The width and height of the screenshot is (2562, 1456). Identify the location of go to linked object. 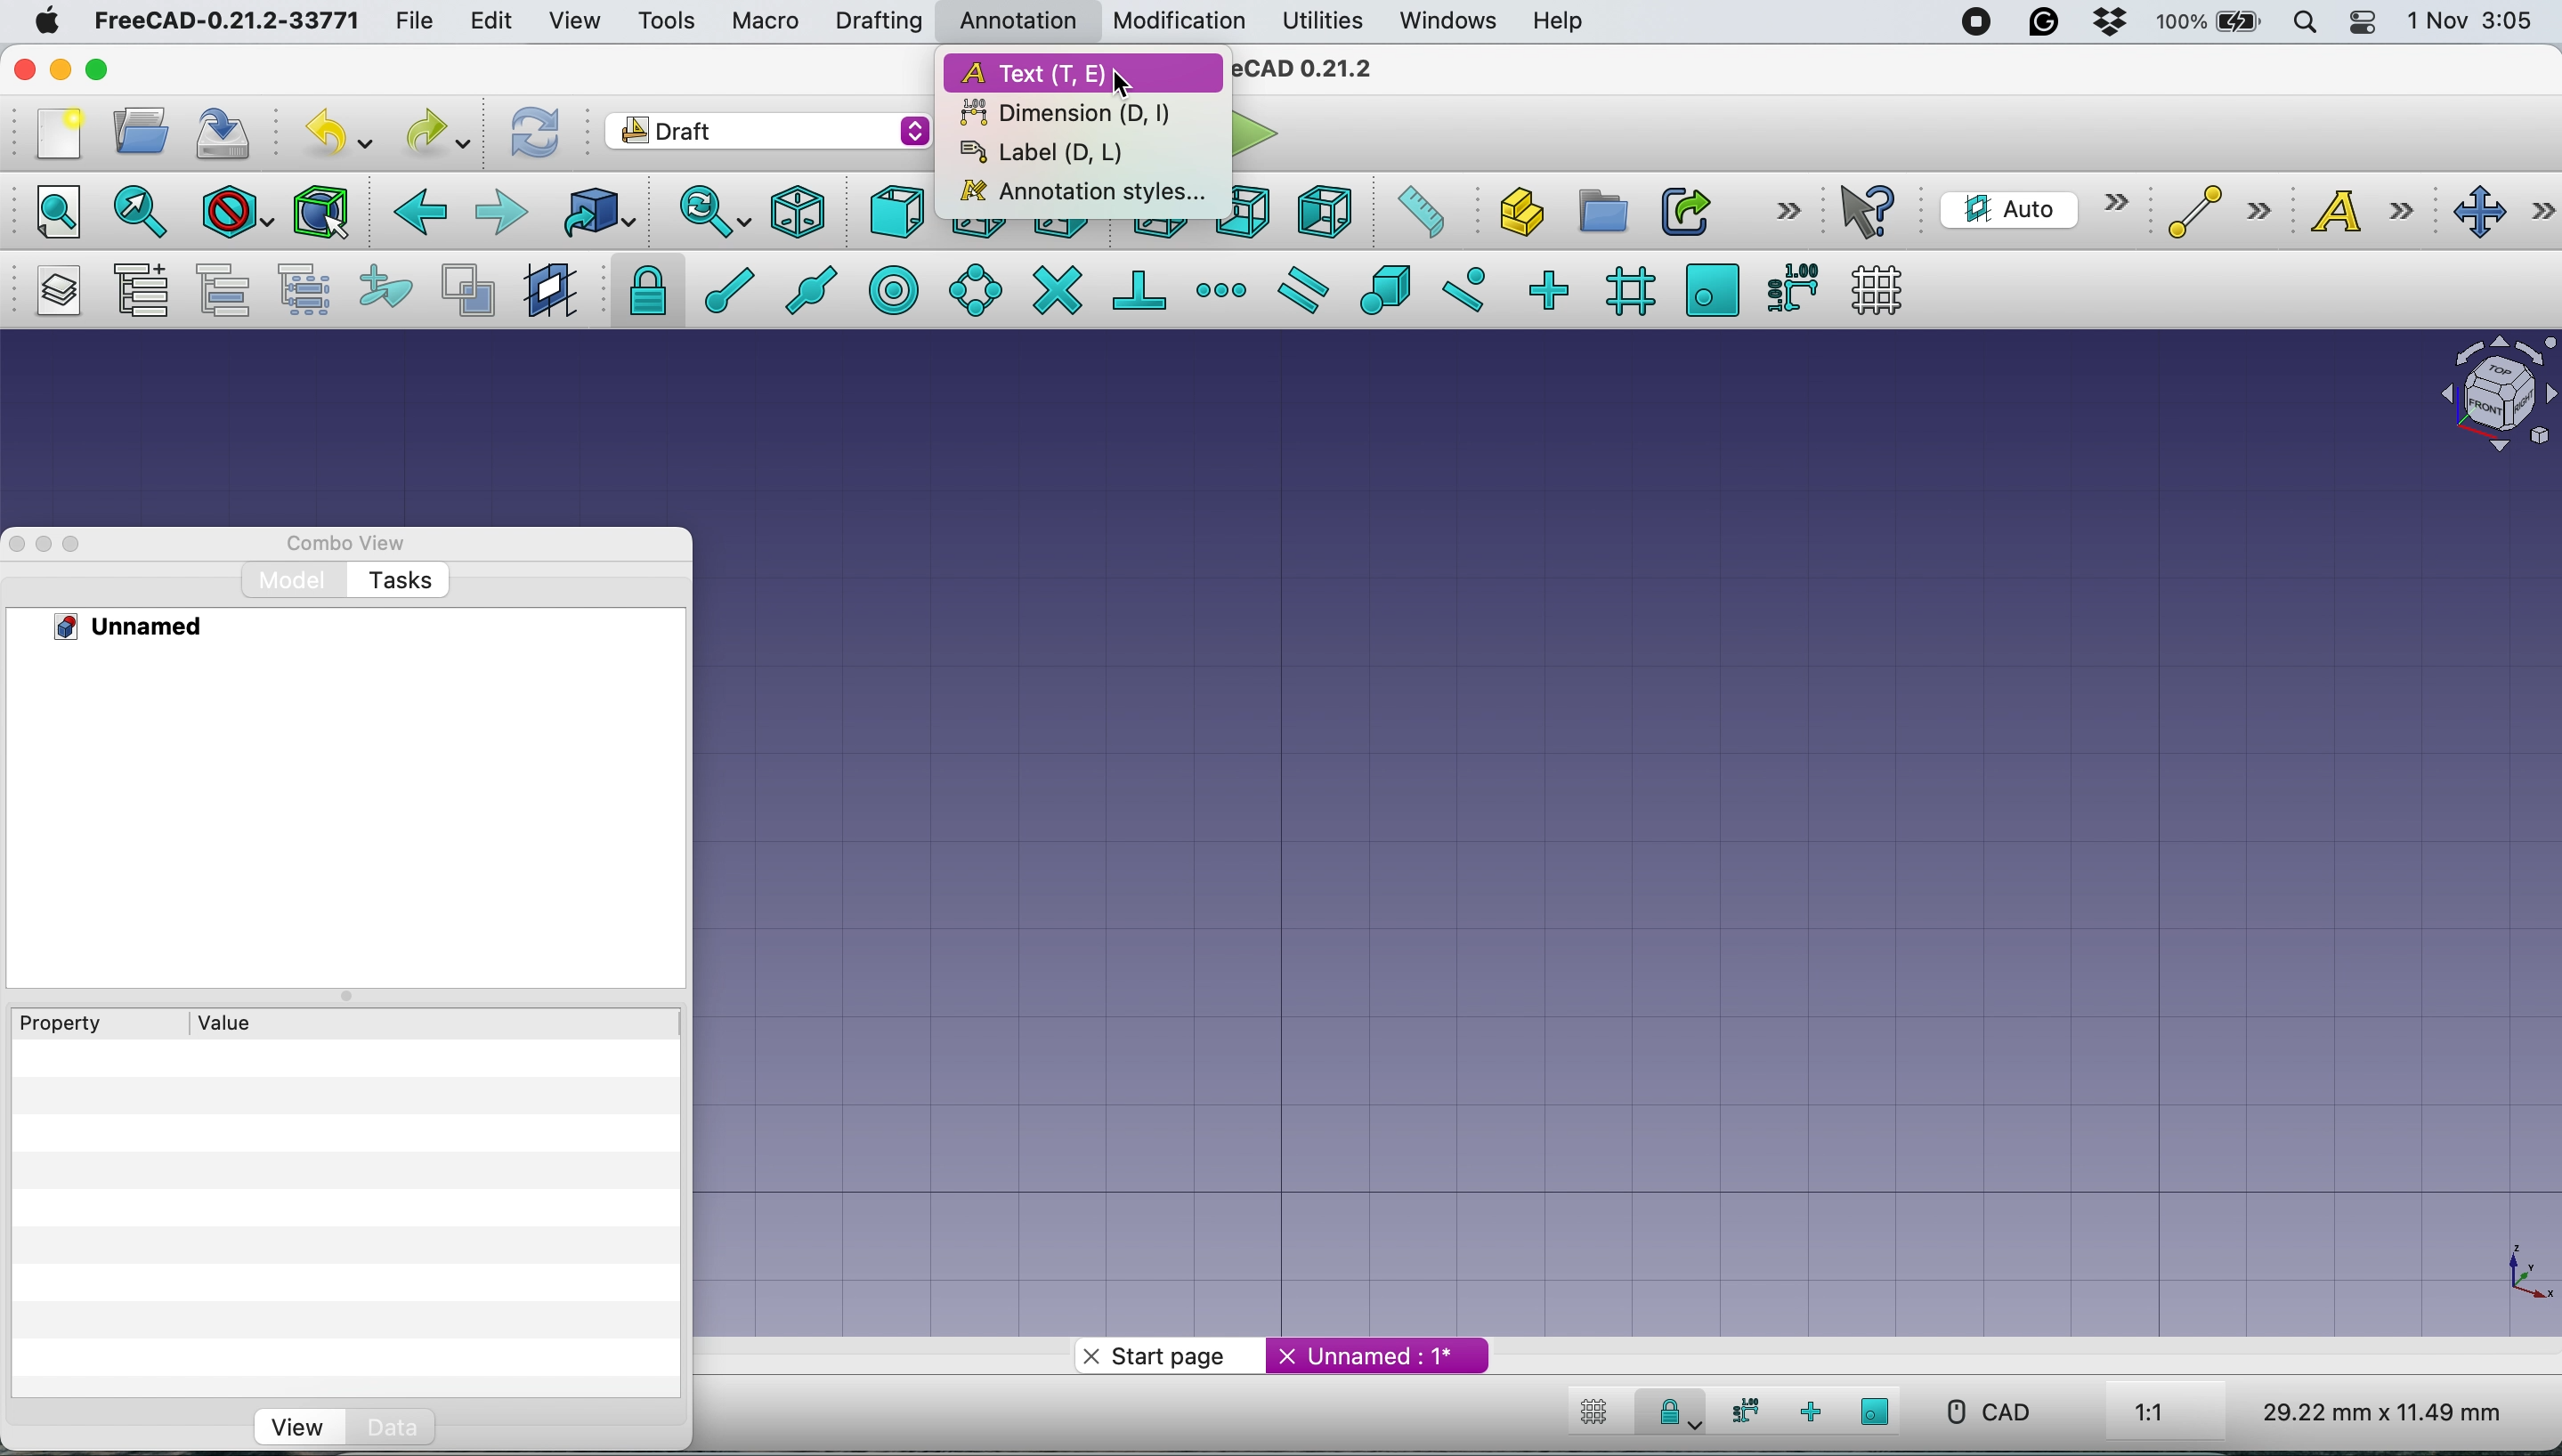
(595, 211).